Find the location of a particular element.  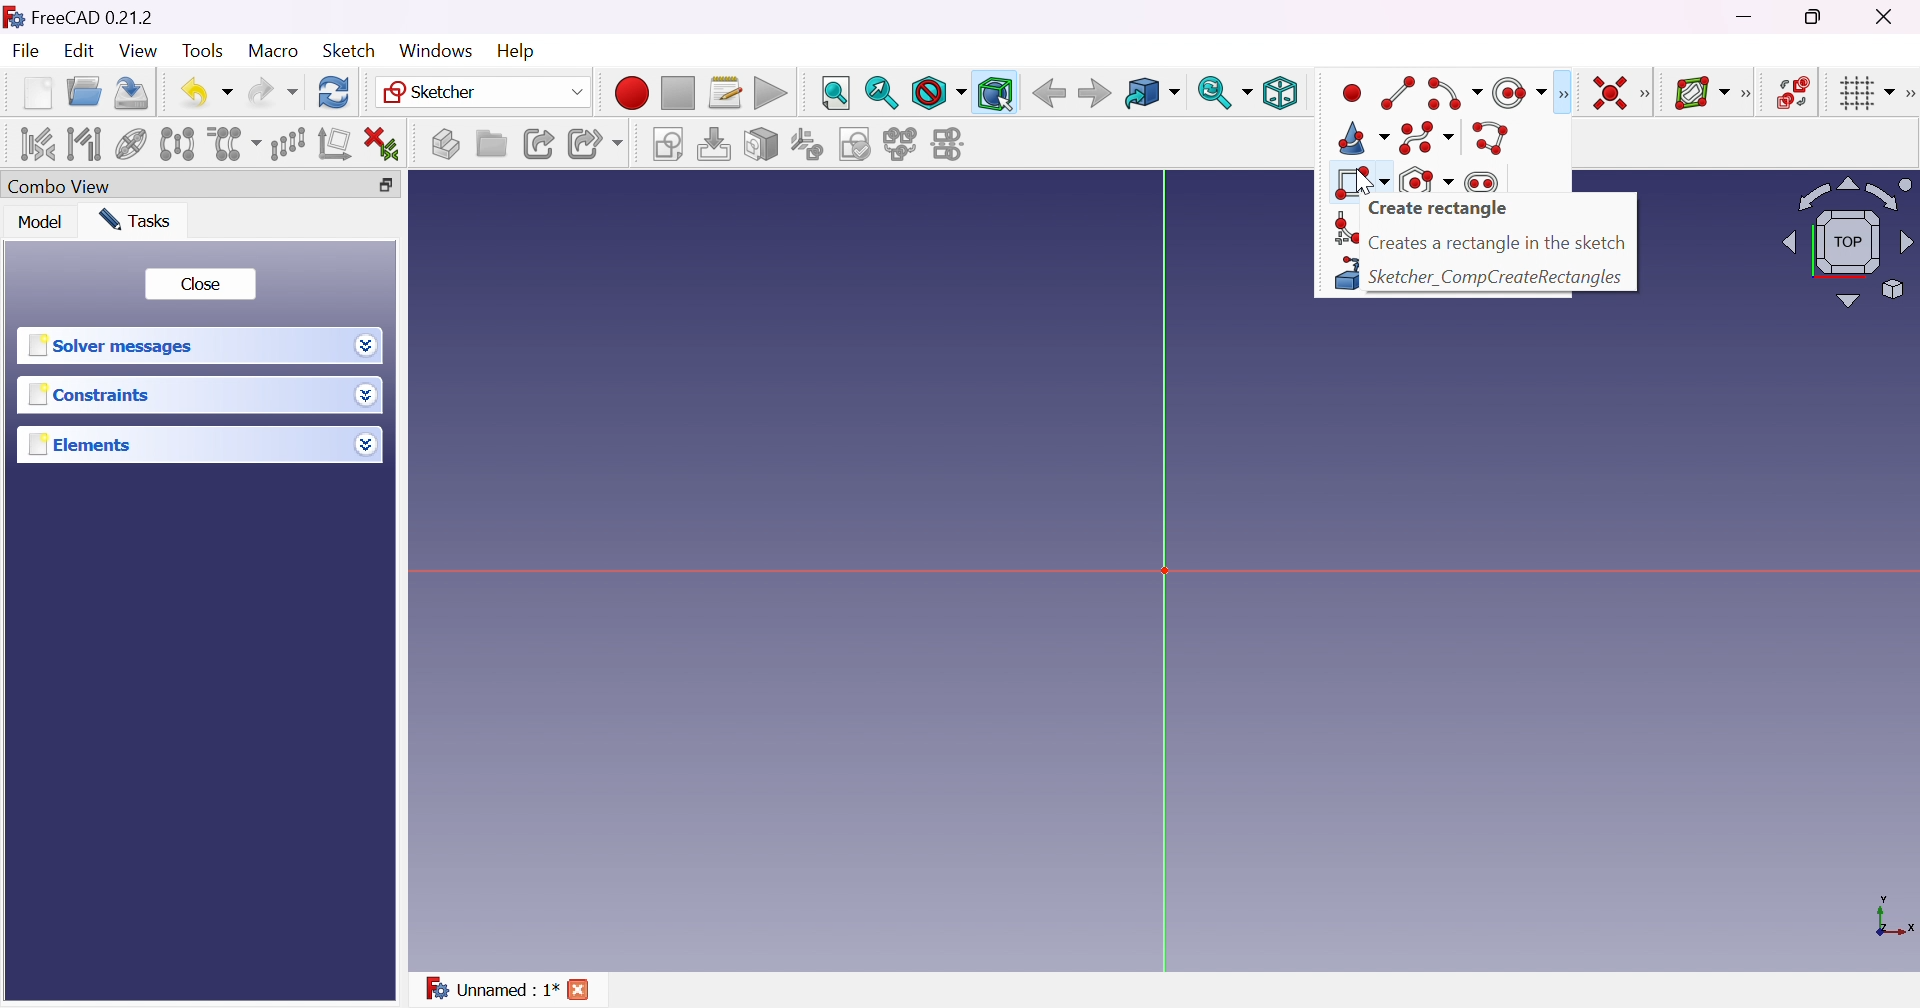

Drop down is located at coordinates (367, 345).